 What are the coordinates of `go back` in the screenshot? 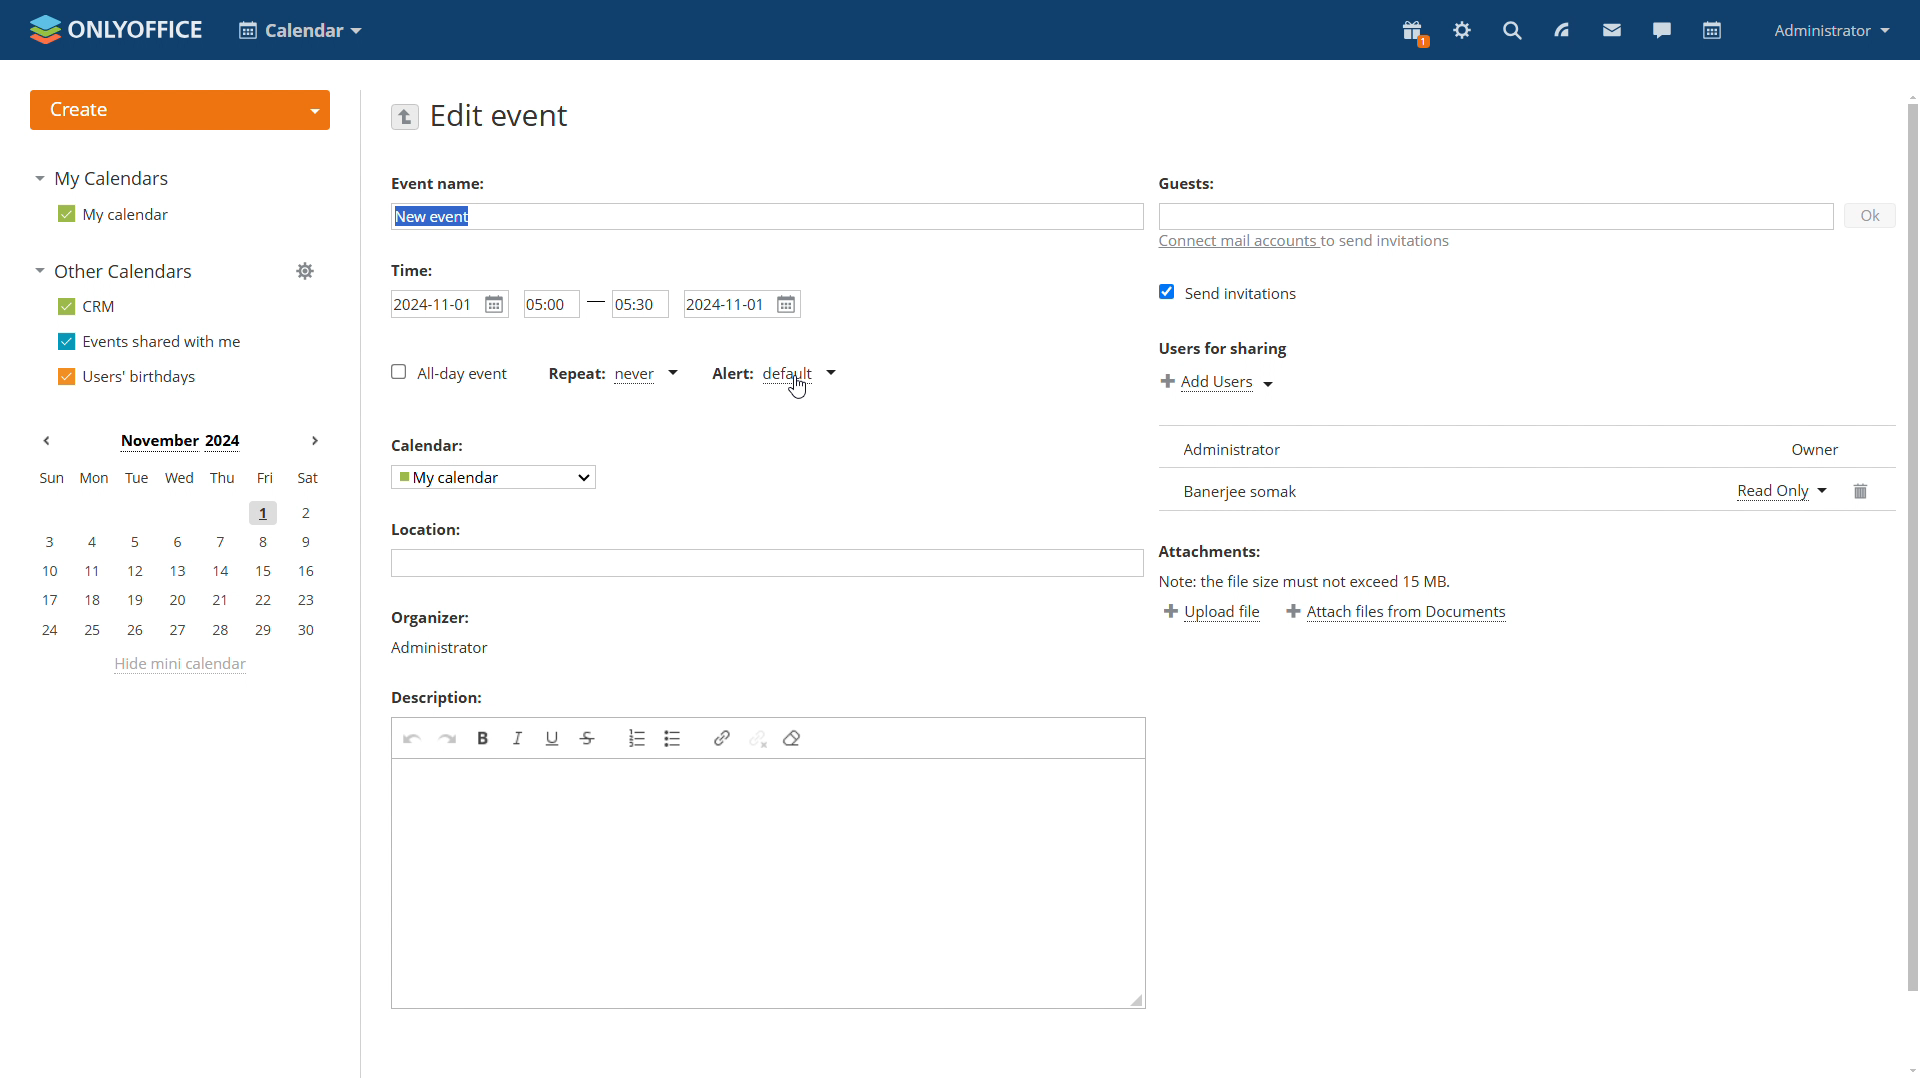 It's located at (404, 116).